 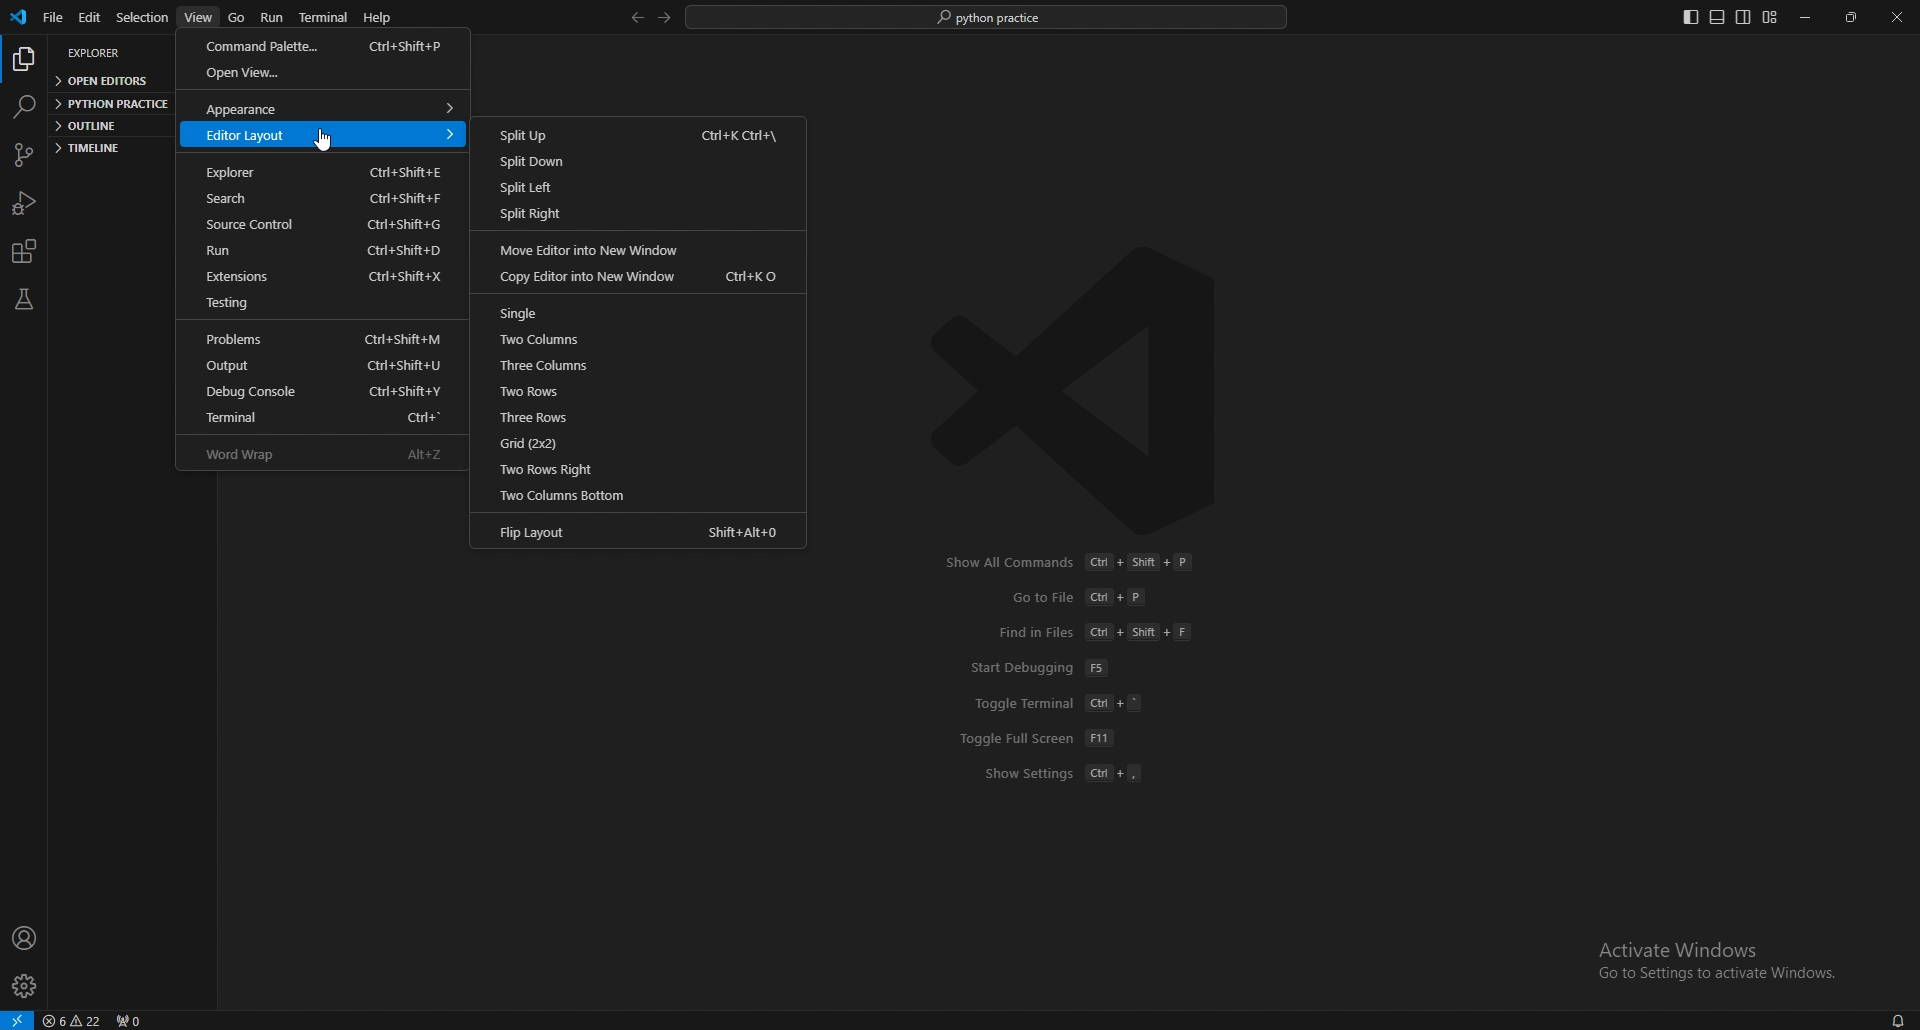 What do you see at coordinates (316, 277) in the screenshot?
I see `extensions ctrl+shift+x` at bounding box center [316, 277].